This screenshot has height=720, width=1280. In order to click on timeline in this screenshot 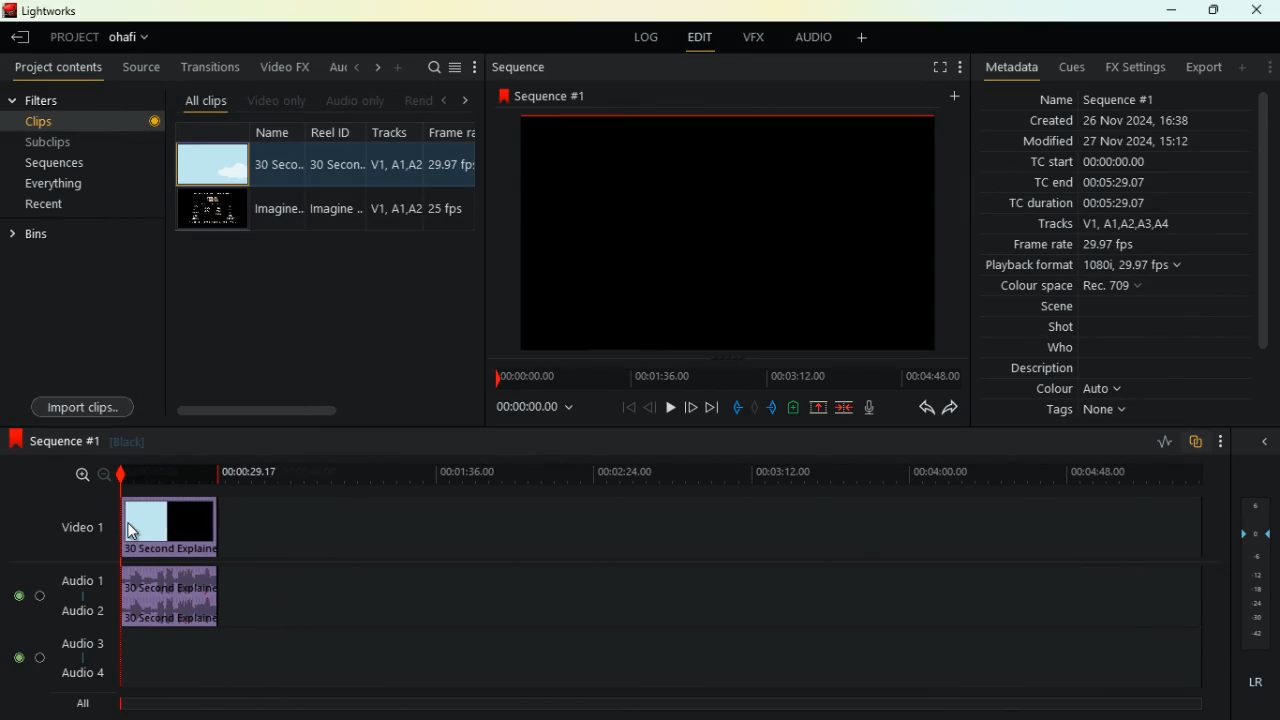, I will do `click(719, 375)`.